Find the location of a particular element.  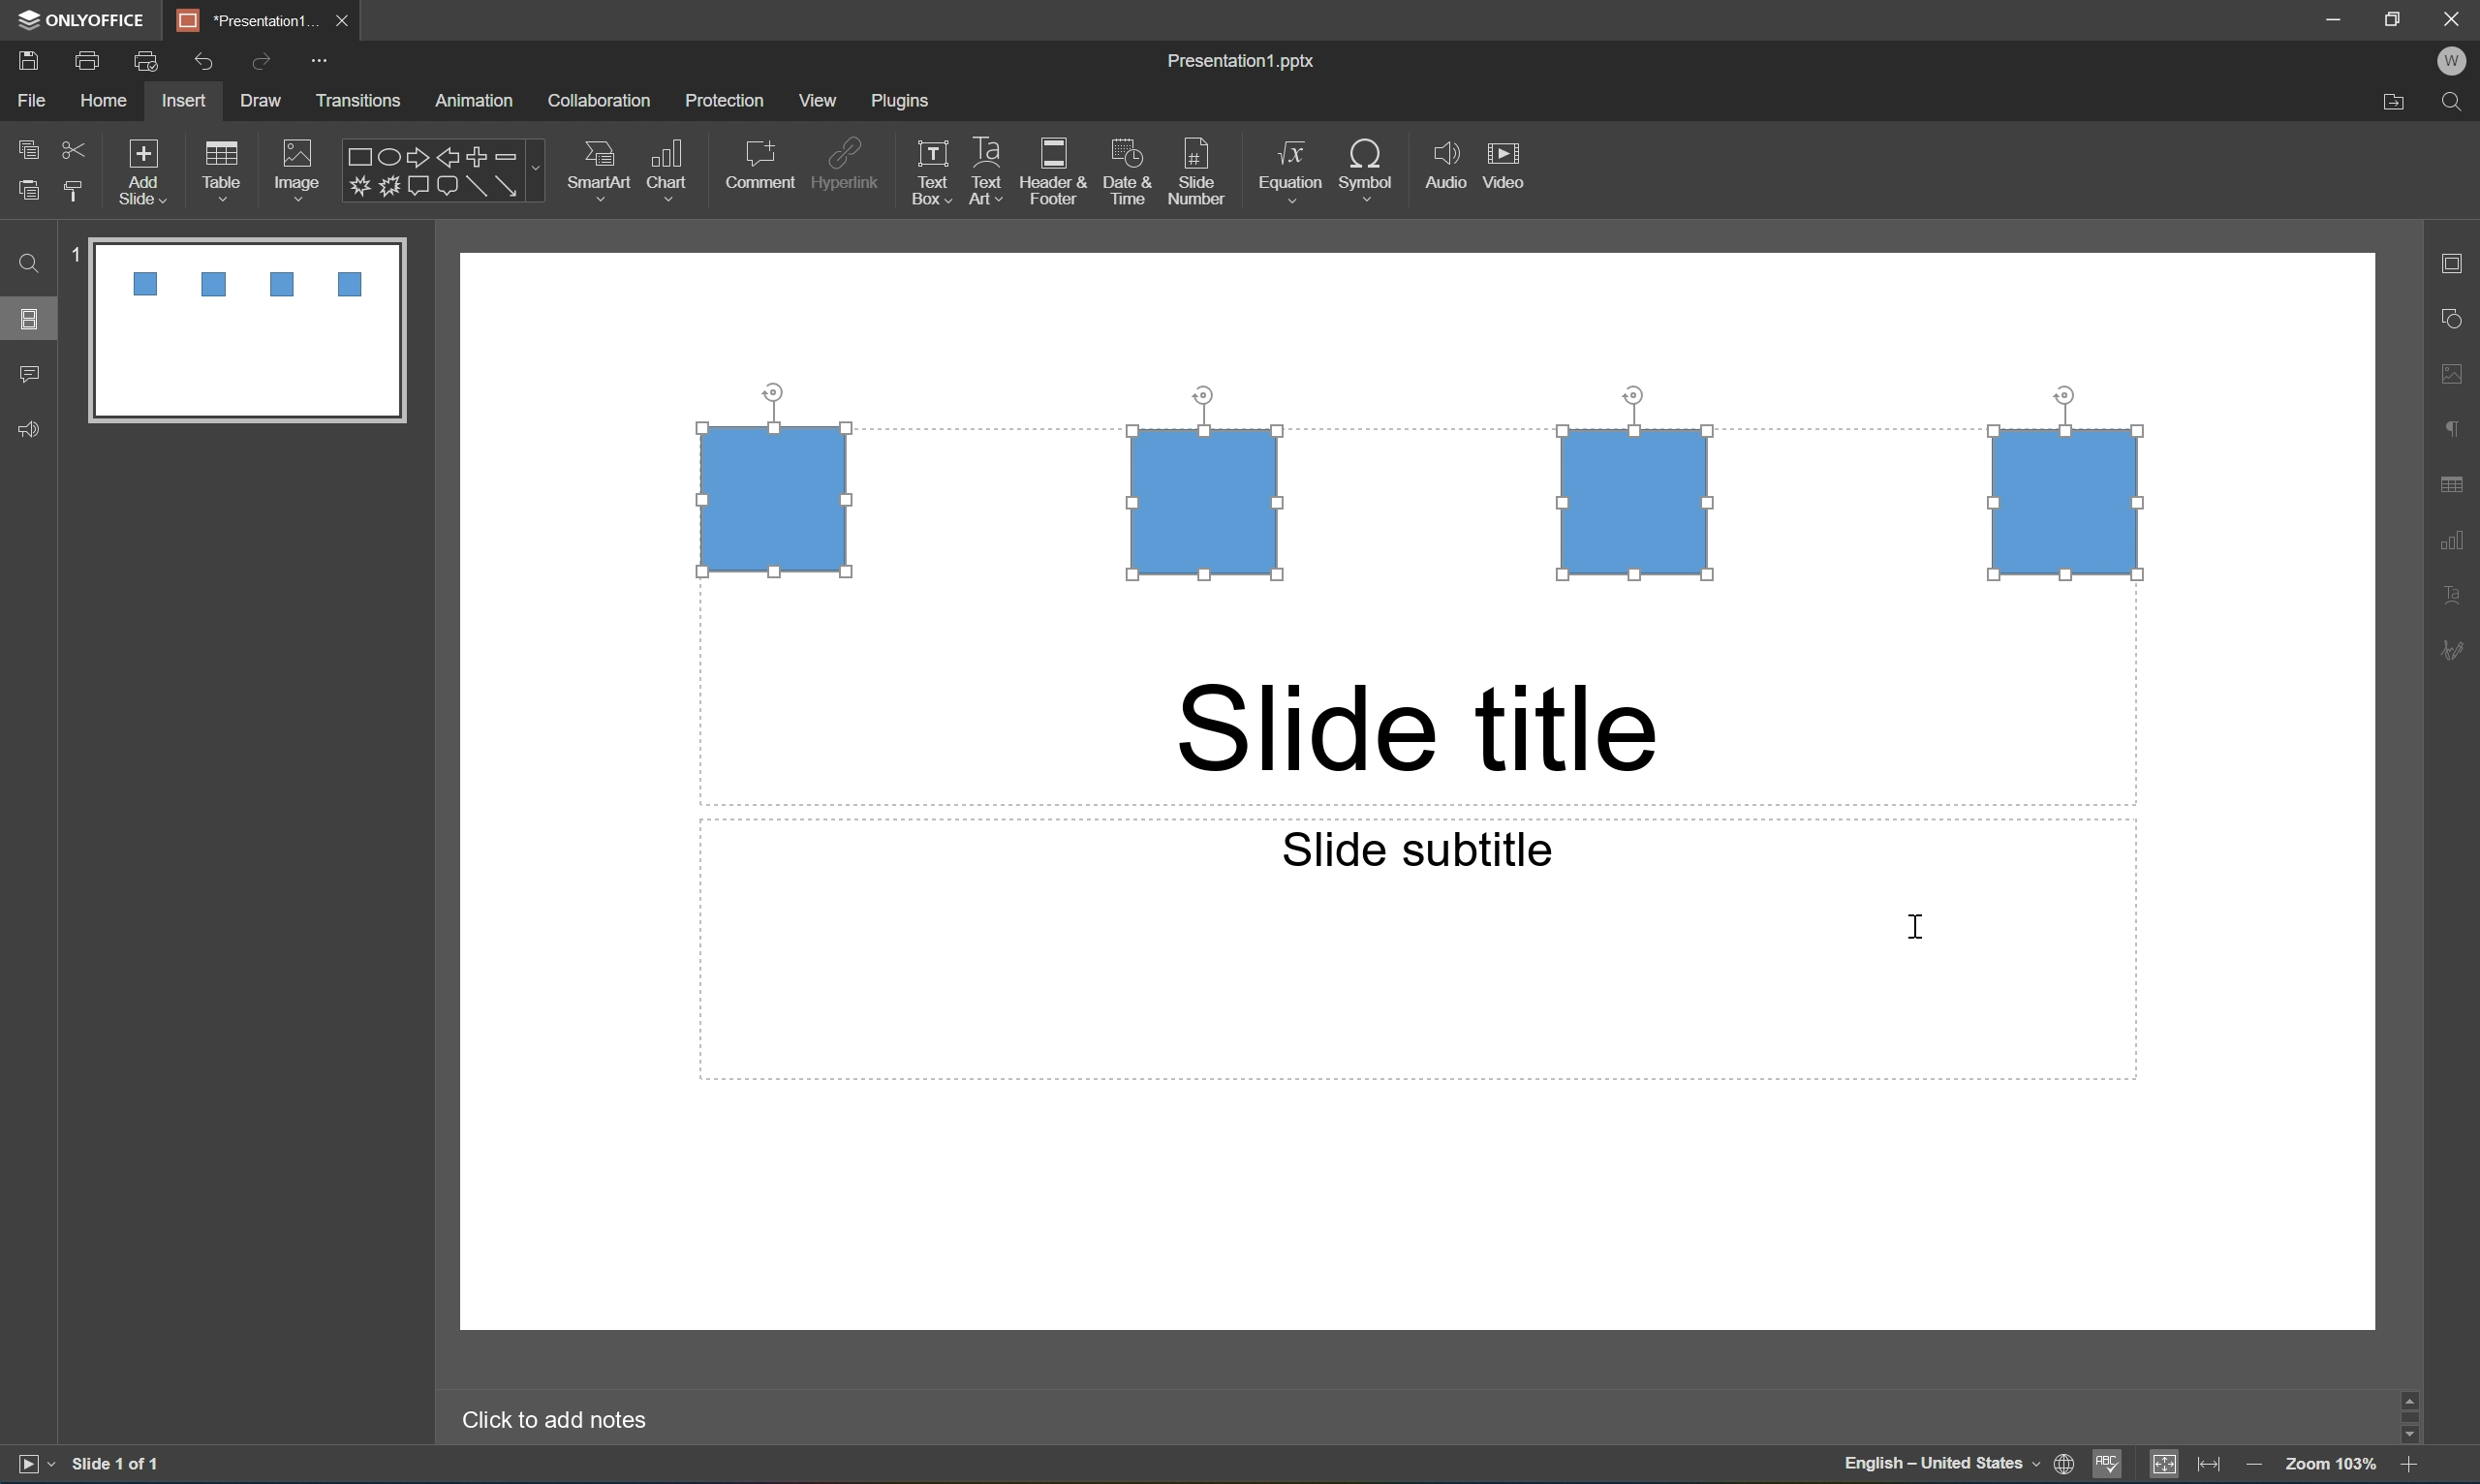

audio is located at coordinates (1442, 169).